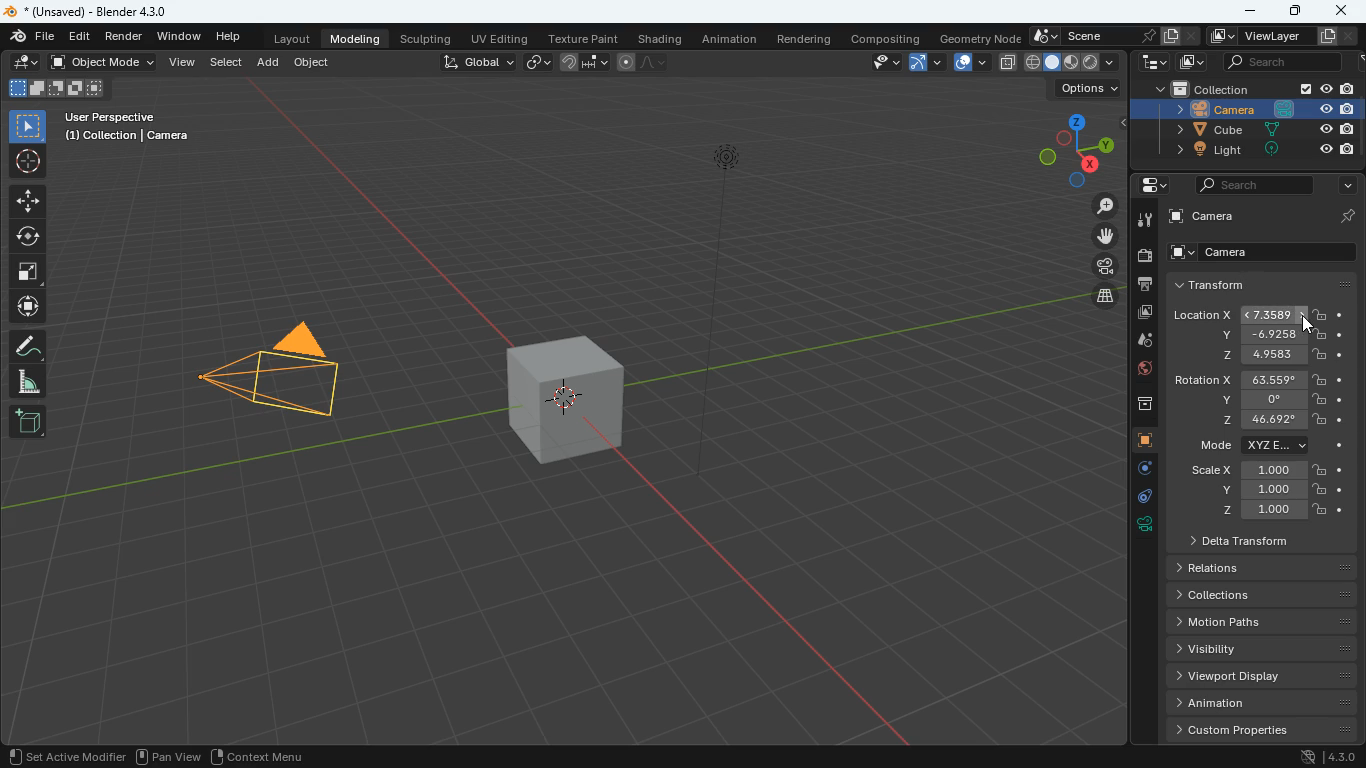 The height and width of the screenshot is (768, 1366). Describe the element at coordinates (27, 344) in the screenshot. I see `draw` at that location.